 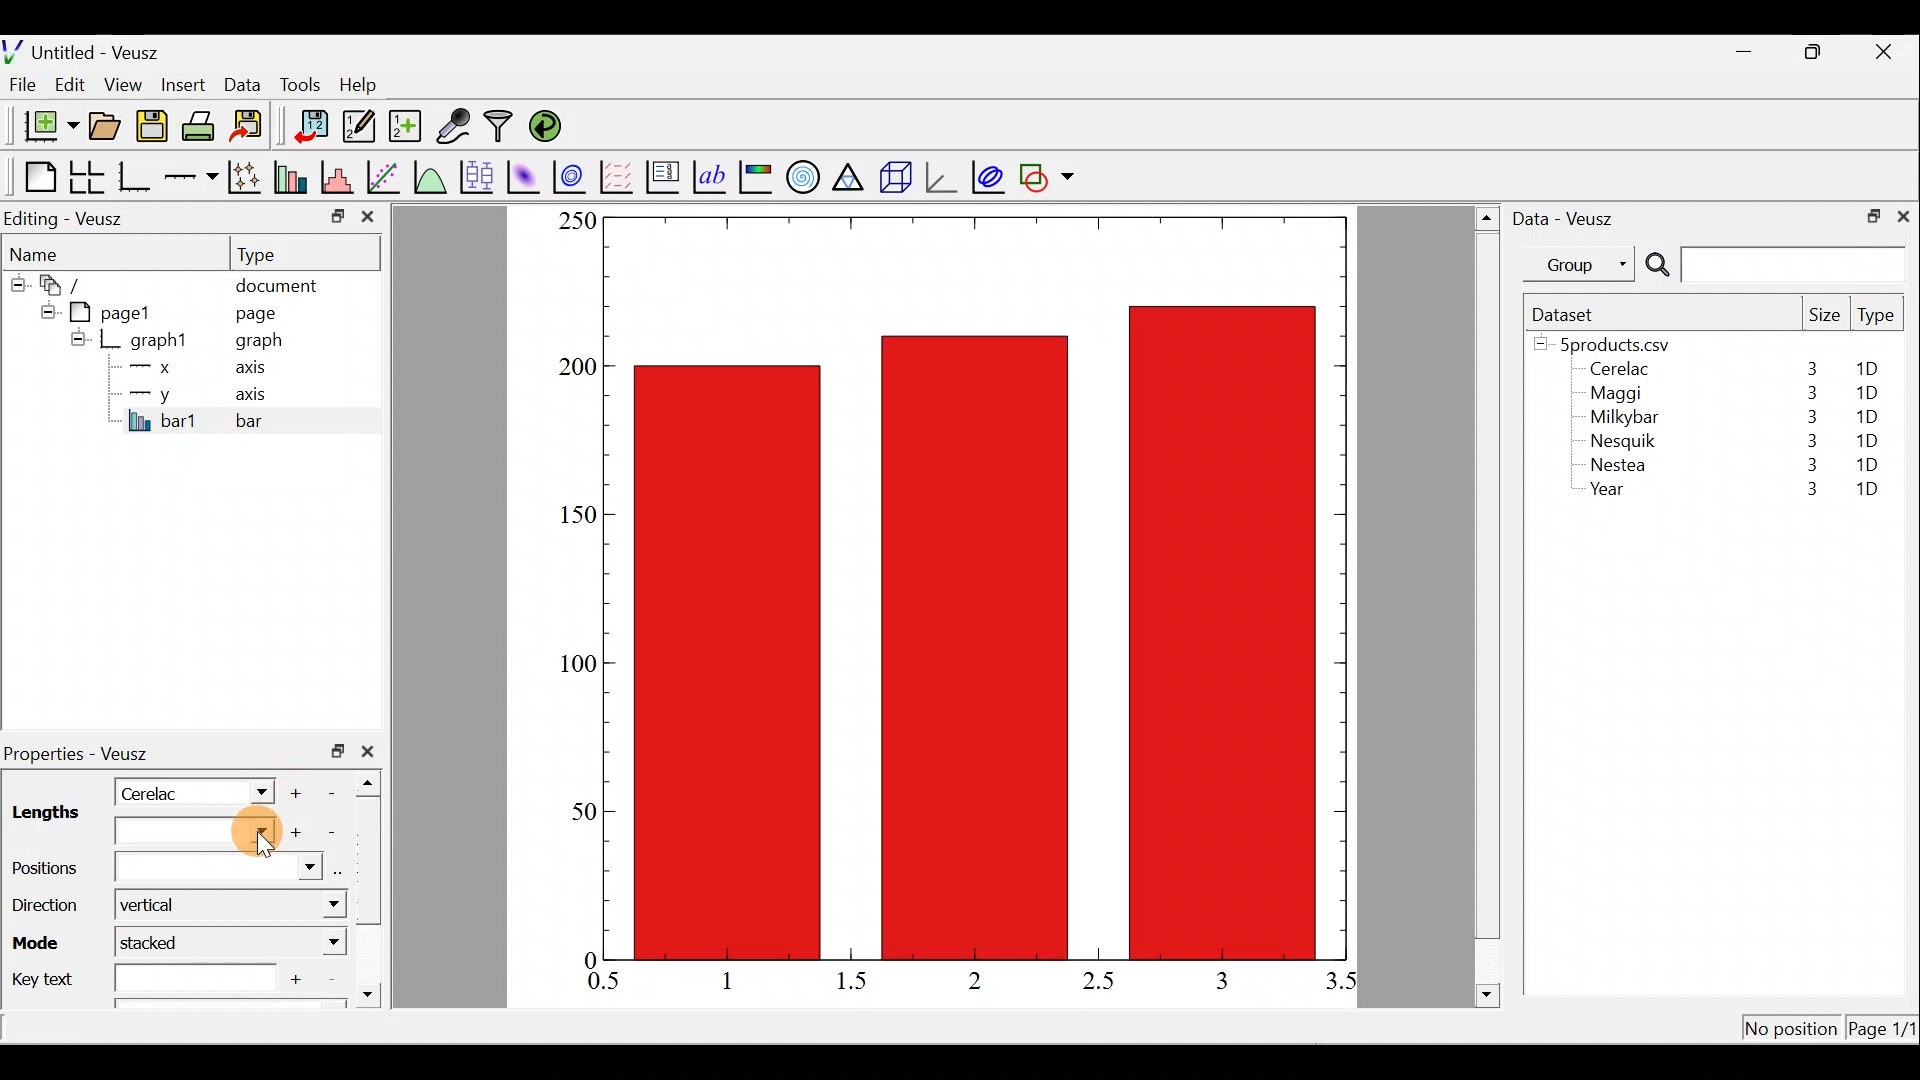 What do you see at coordinates (251, 835) in the screenshot?
I see `Cursor` at bounding box center [251, 835].